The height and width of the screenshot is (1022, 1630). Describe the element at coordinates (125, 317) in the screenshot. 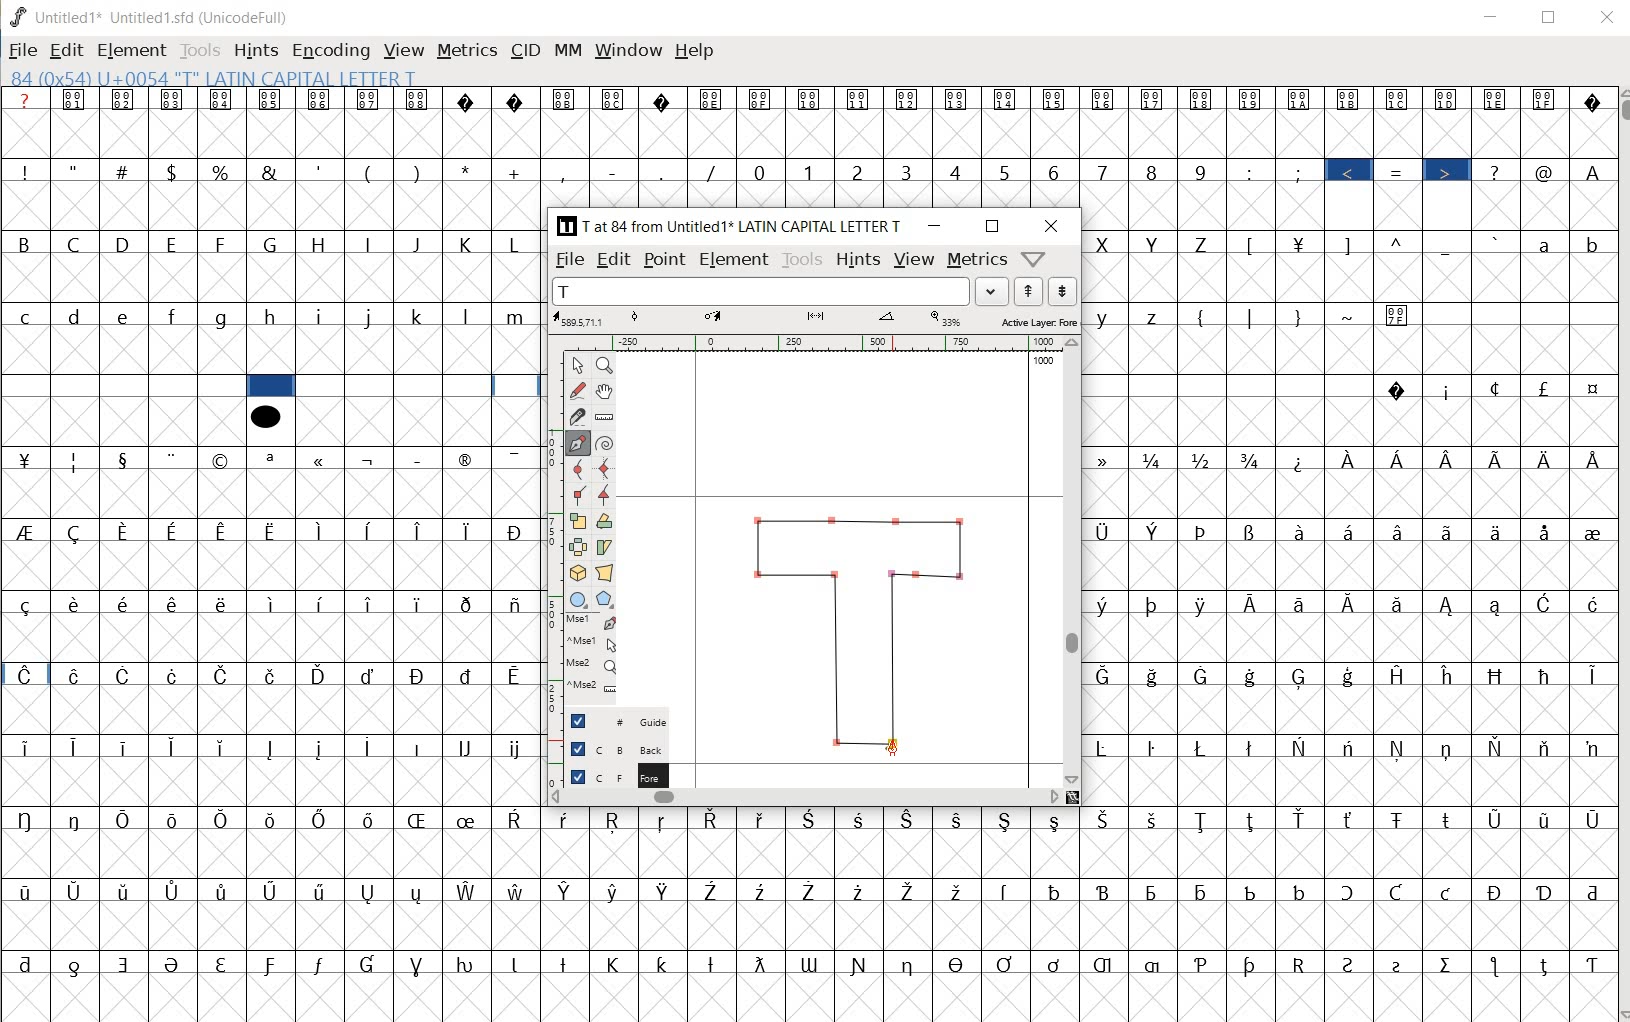

I see `e` at that location.